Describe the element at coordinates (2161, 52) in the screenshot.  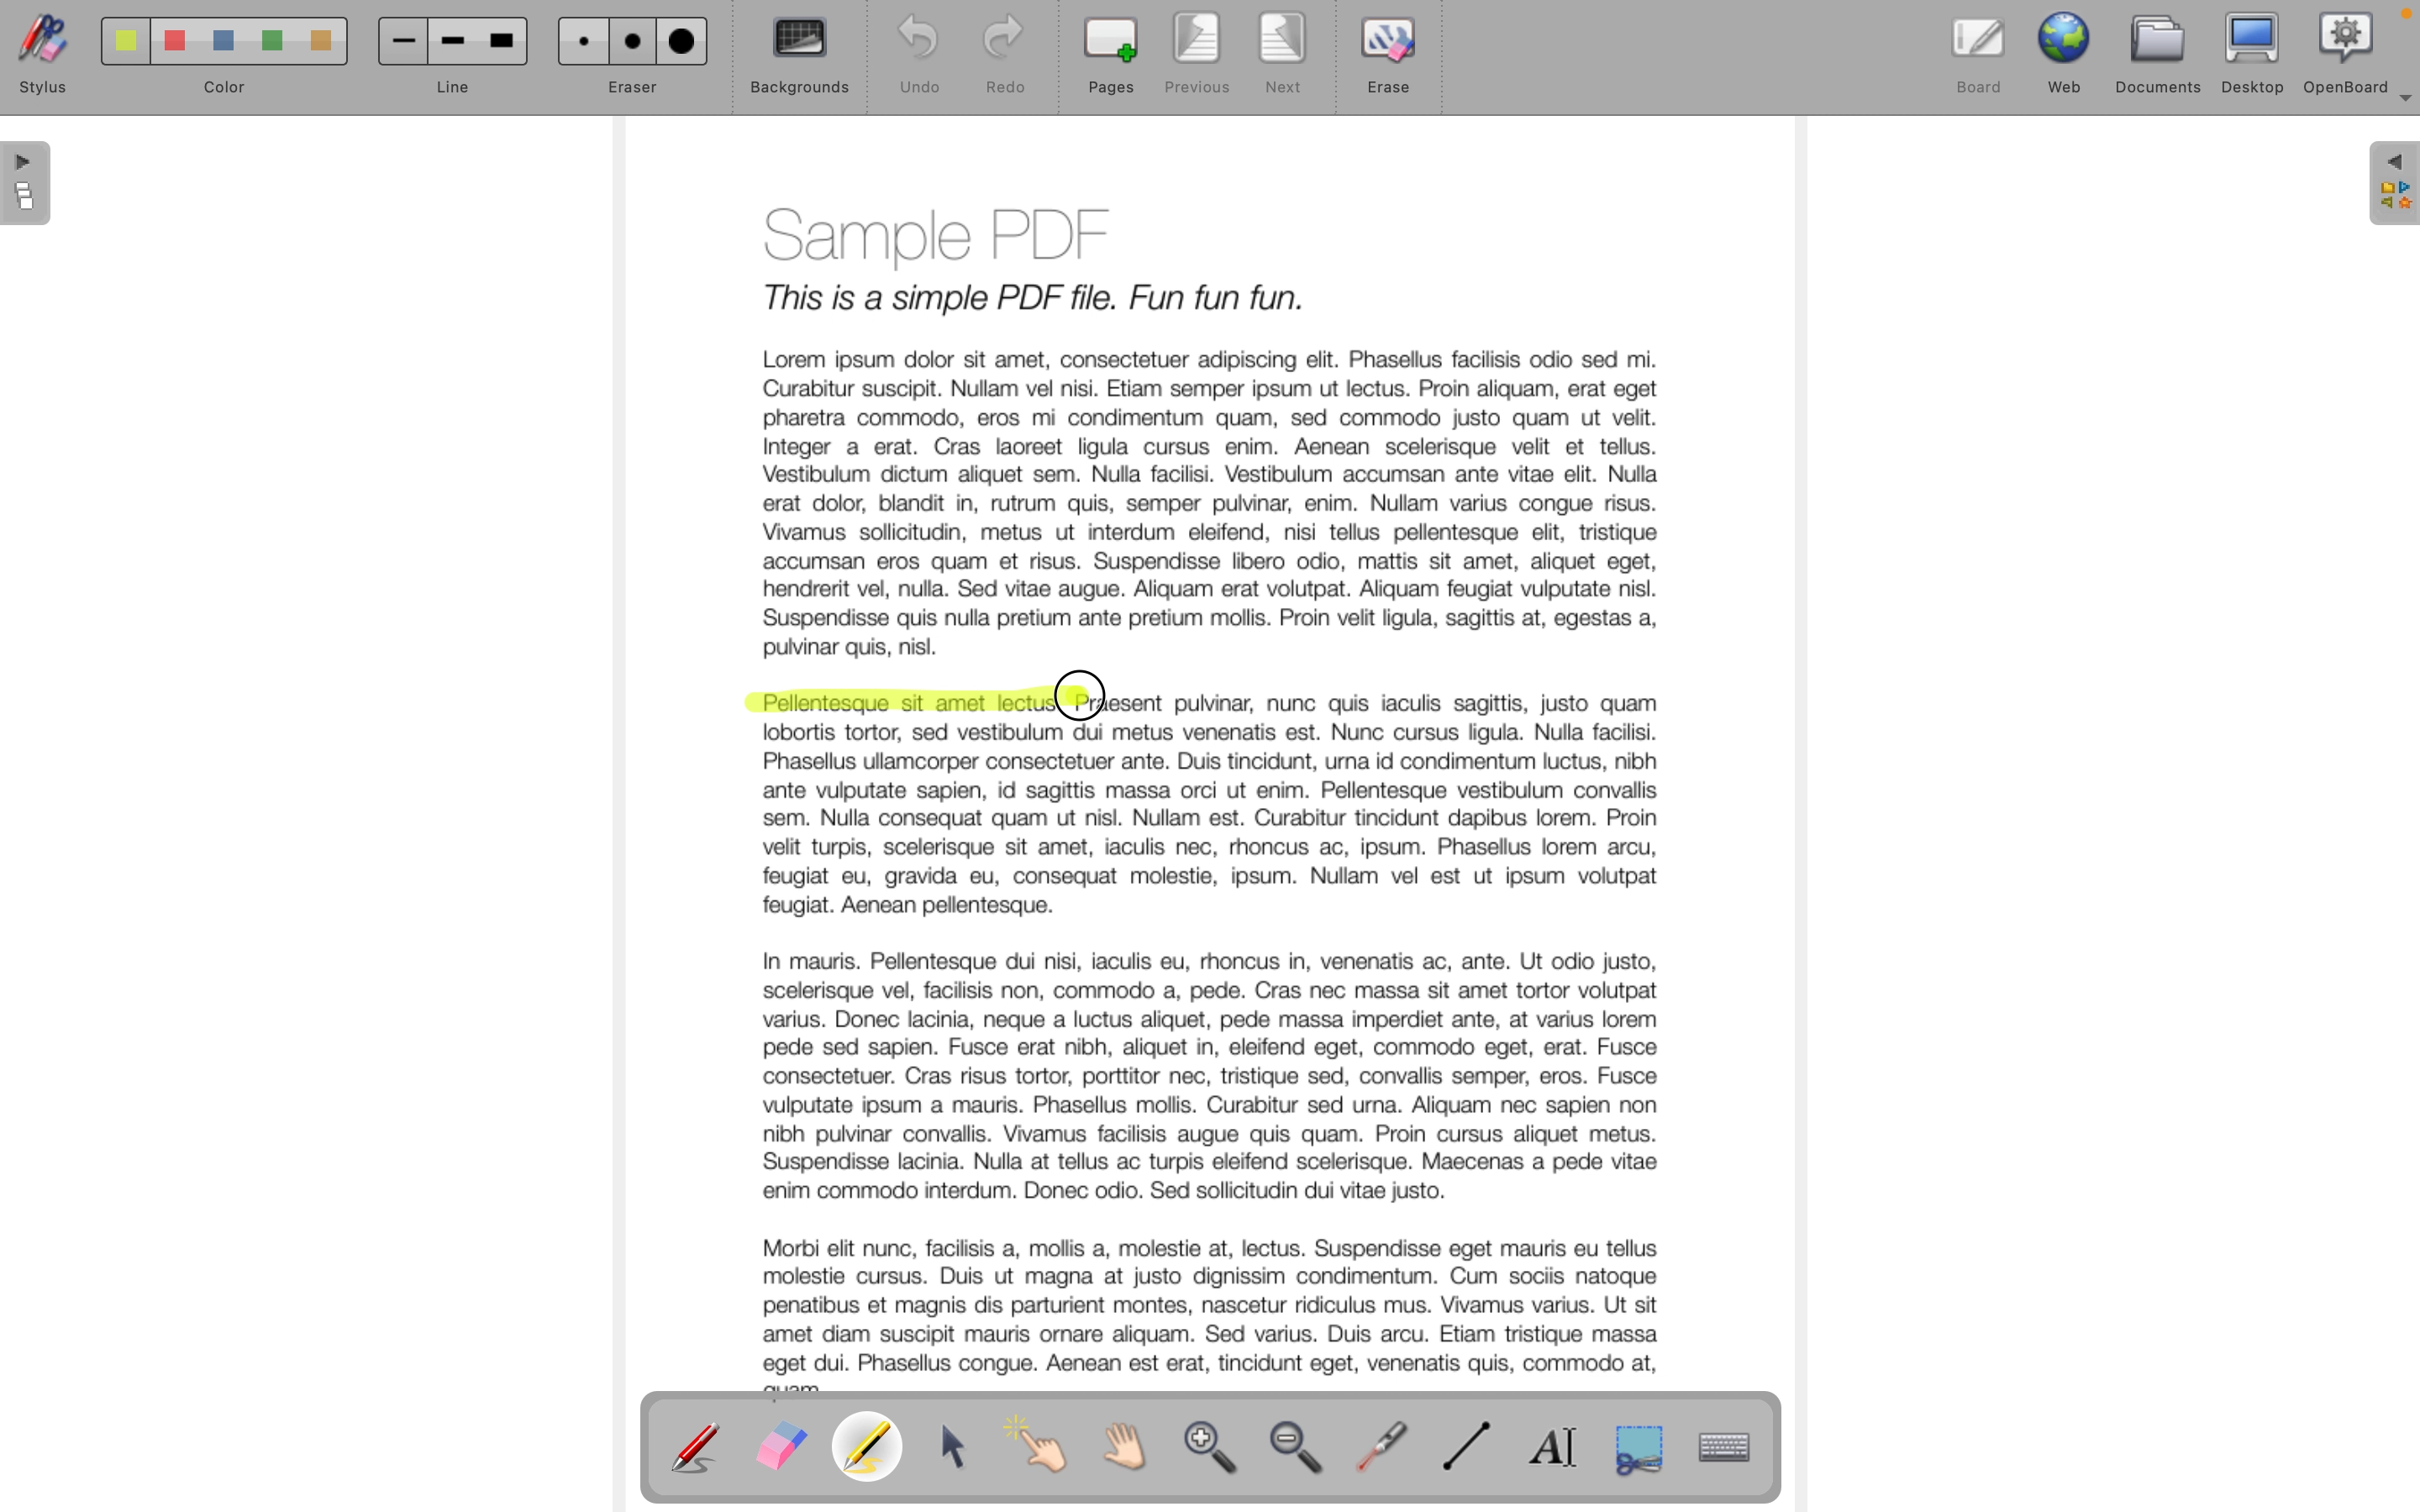
I see `documents` at that location.